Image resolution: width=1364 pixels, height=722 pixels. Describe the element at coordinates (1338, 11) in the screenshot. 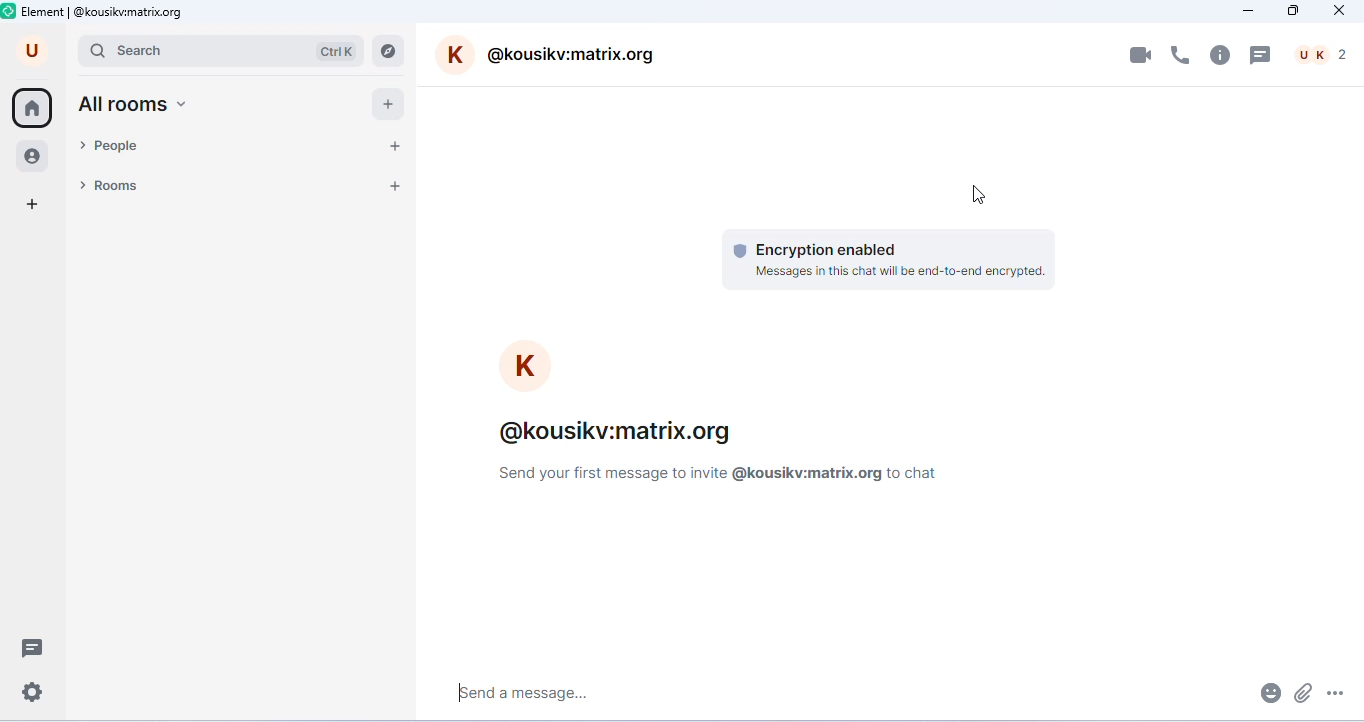

I see `close` at that location.